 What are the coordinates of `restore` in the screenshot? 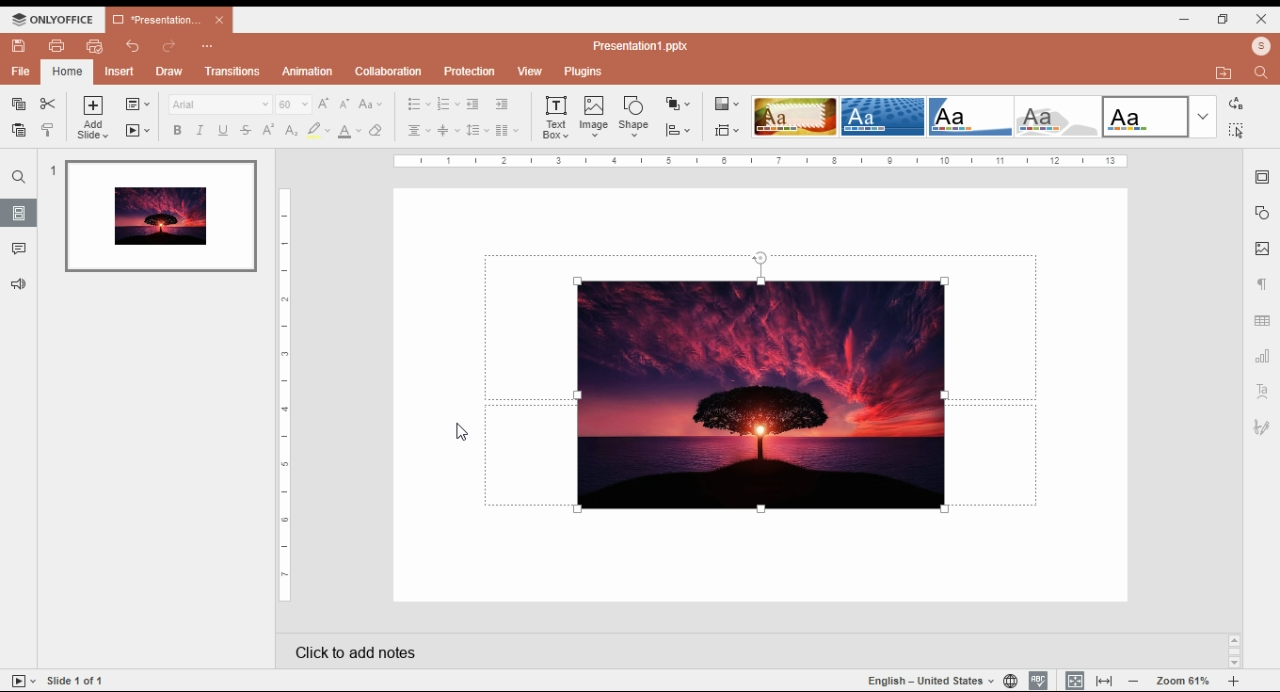 It's located at (1222, 20).